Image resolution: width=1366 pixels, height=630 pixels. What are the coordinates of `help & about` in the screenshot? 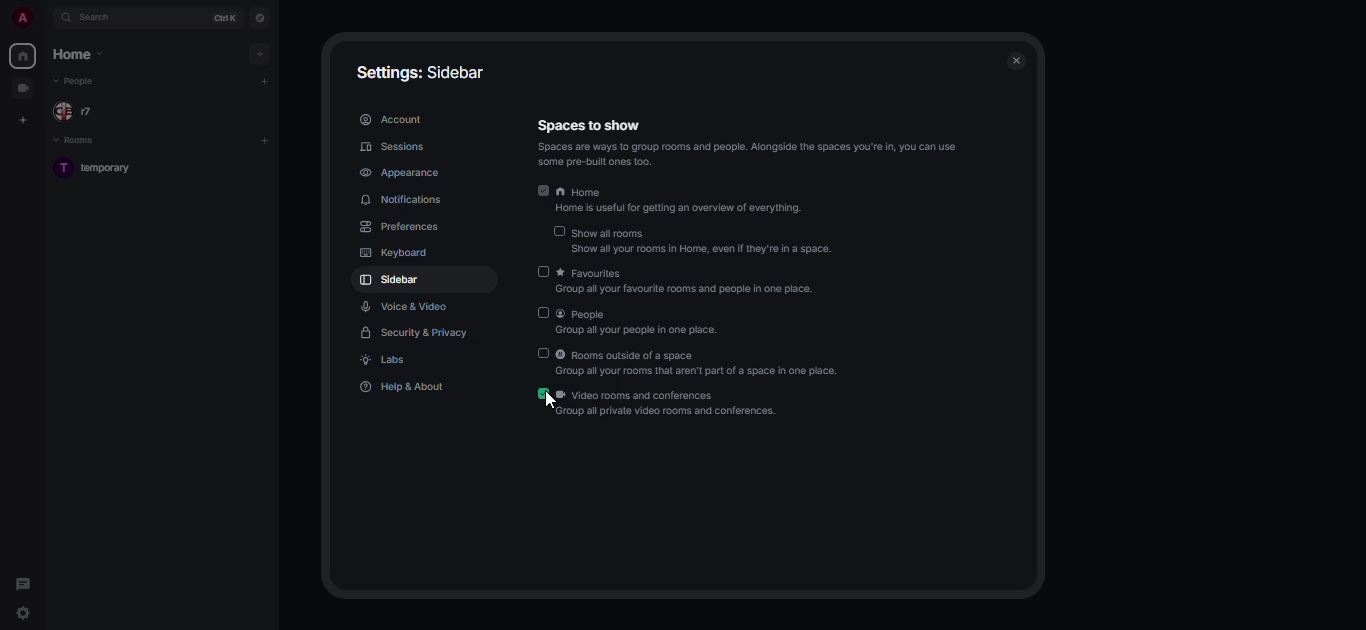 It's located at (404, 387).